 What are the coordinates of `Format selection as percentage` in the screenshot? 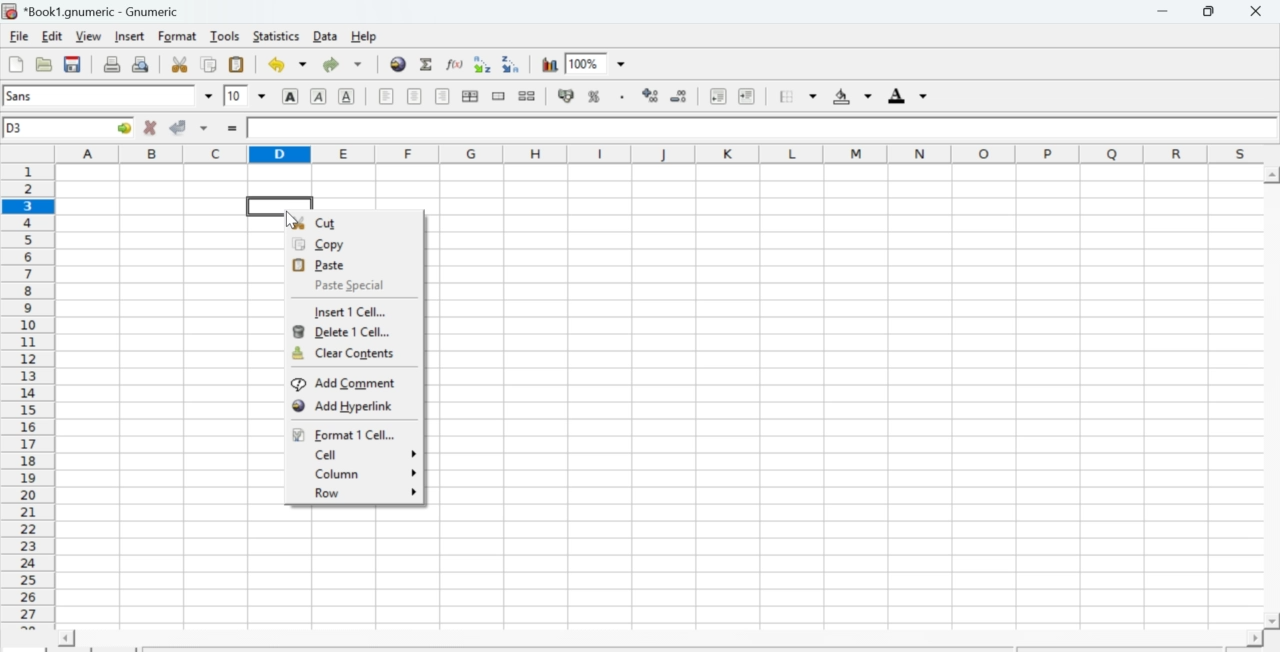 It's located at (594, 95).